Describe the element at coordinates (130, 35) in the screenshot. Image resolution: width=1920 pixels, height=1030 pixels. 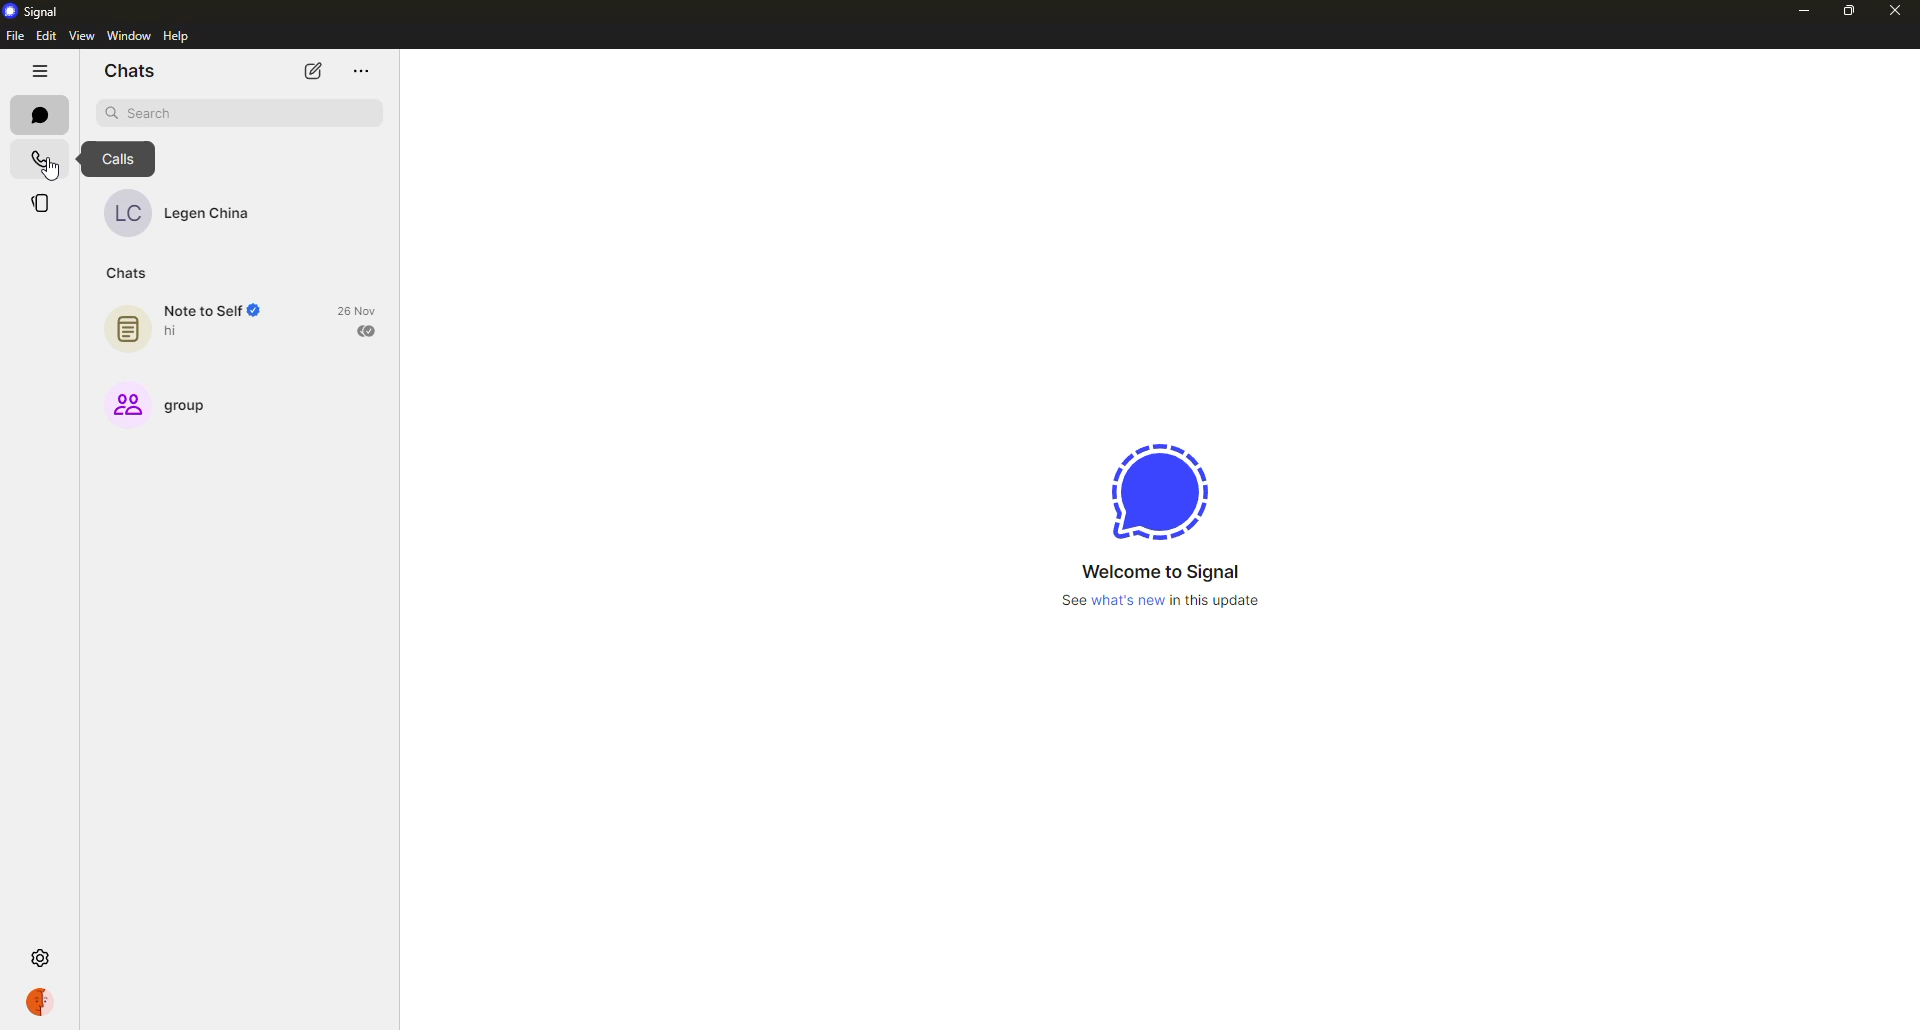
I see `window` at that location.